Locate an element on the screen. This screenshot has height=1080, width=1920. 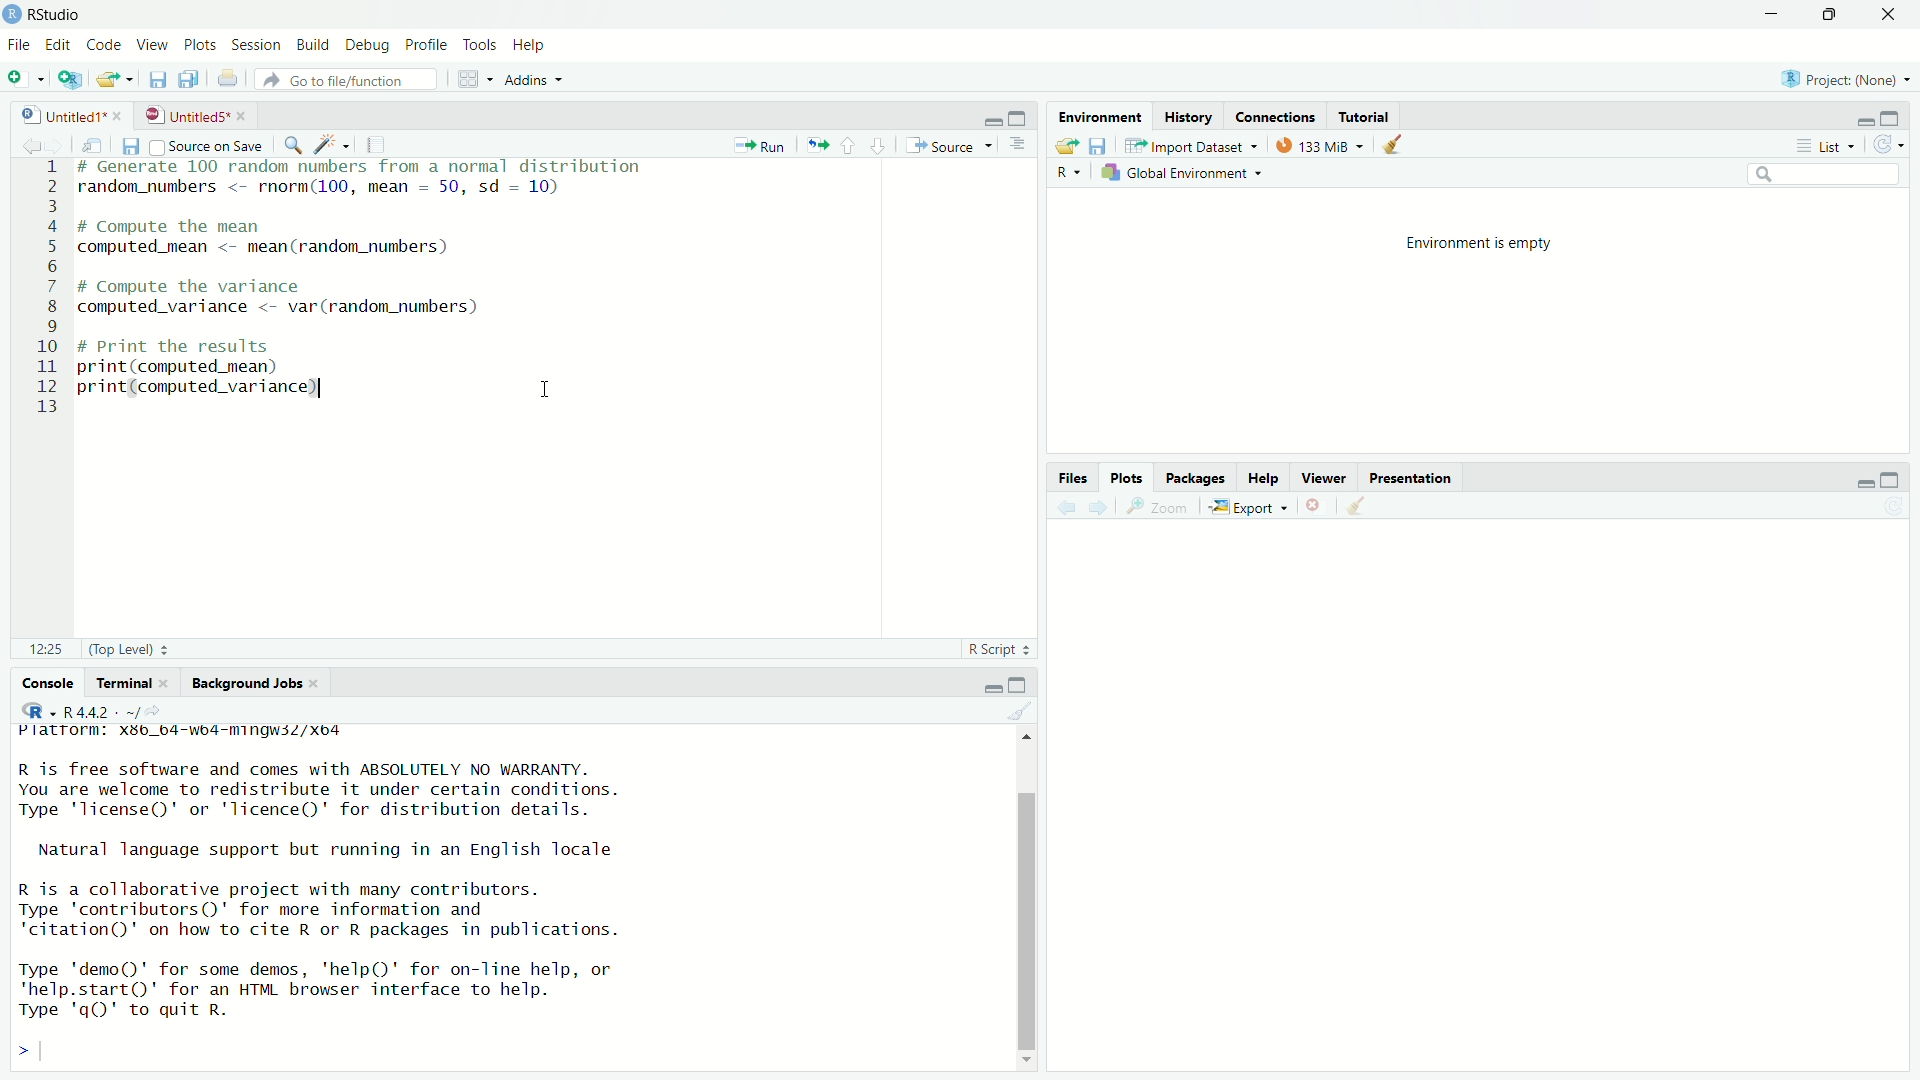
build is located at coordinates (314, 45).